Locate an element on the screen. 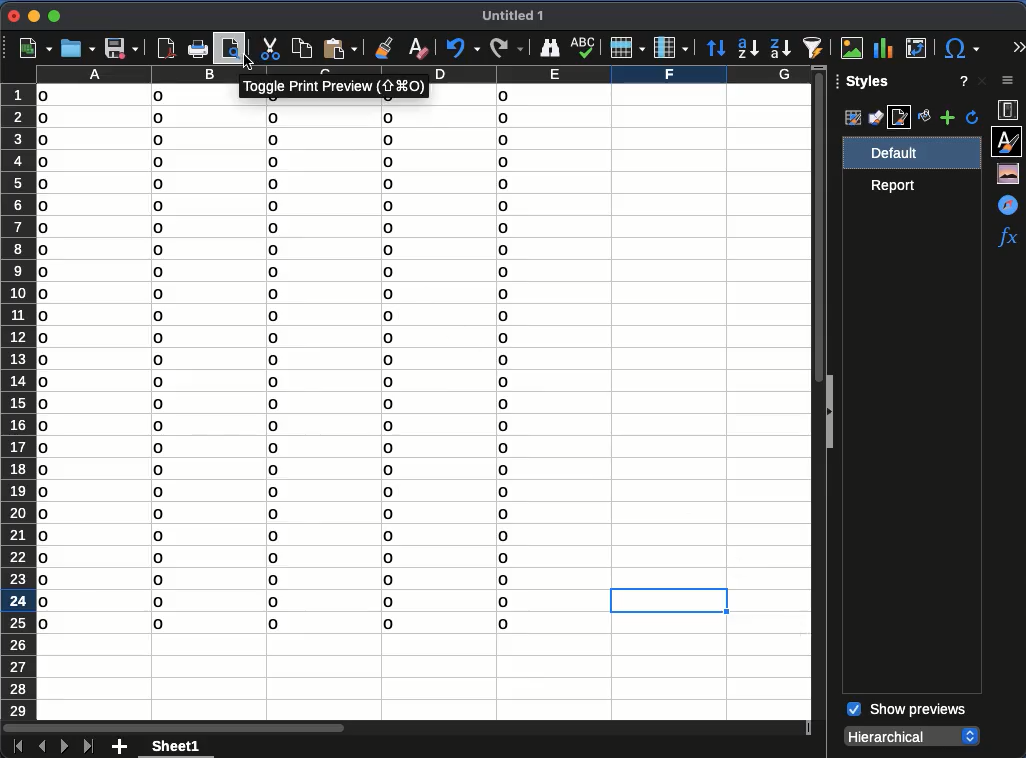 The width and height of the screenshot is (1026, 758). sidebar is located at coordinates (1009, 82).